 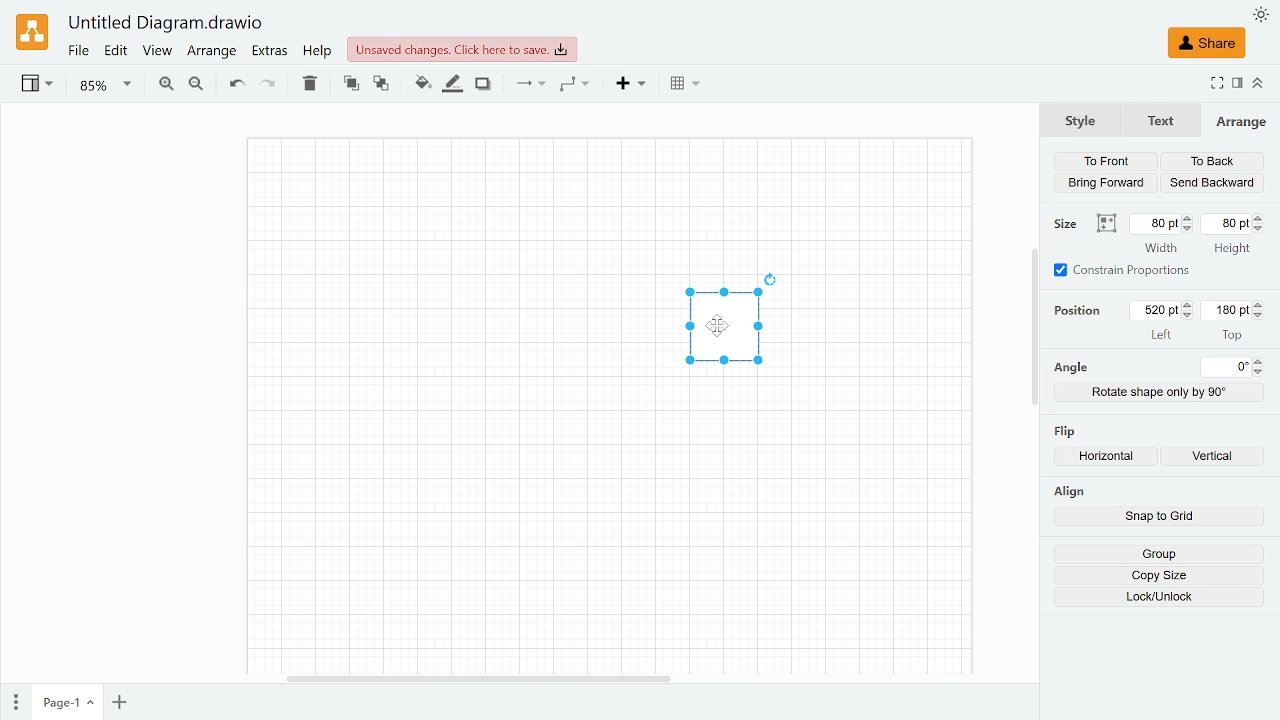 I want to click on Decrease width, so click(x=1189, y=229).